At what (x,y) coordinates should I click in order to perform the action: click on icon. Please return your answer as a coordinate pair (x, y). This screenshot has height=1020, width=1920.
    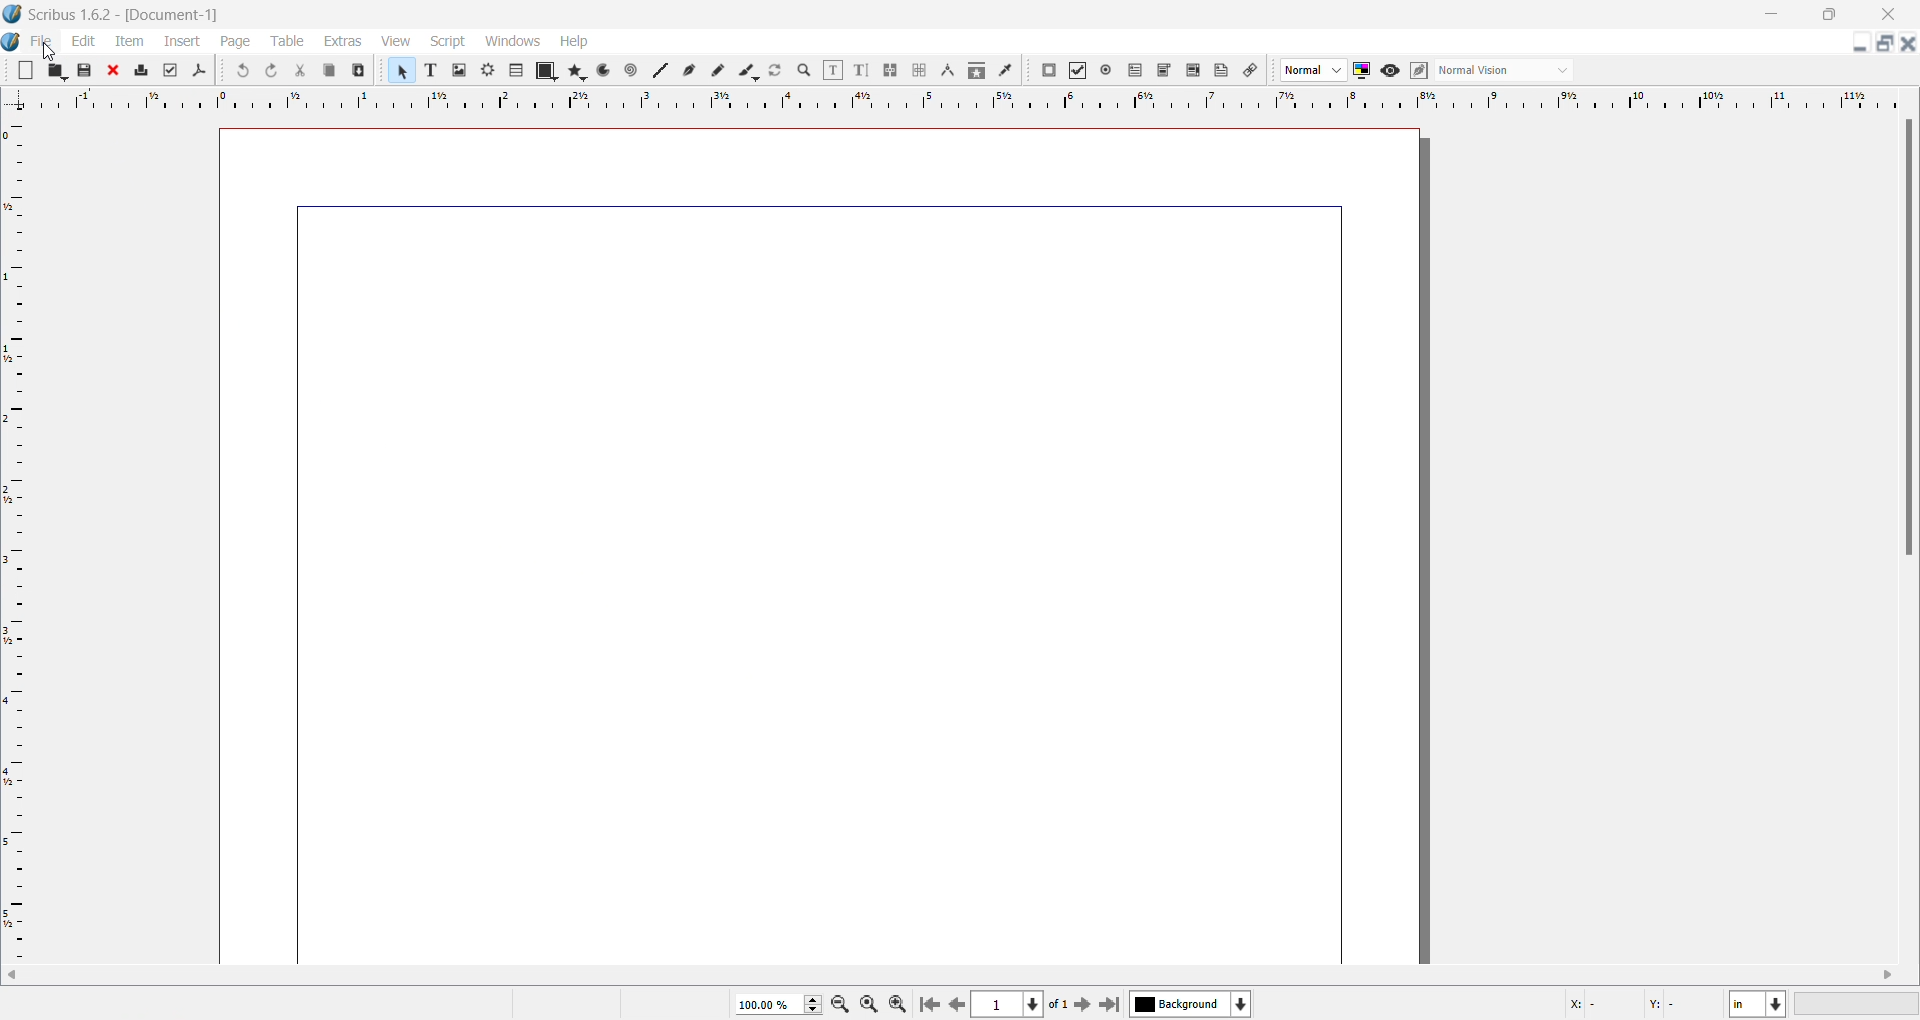
    Looking at the image, I should click on (744, 72).